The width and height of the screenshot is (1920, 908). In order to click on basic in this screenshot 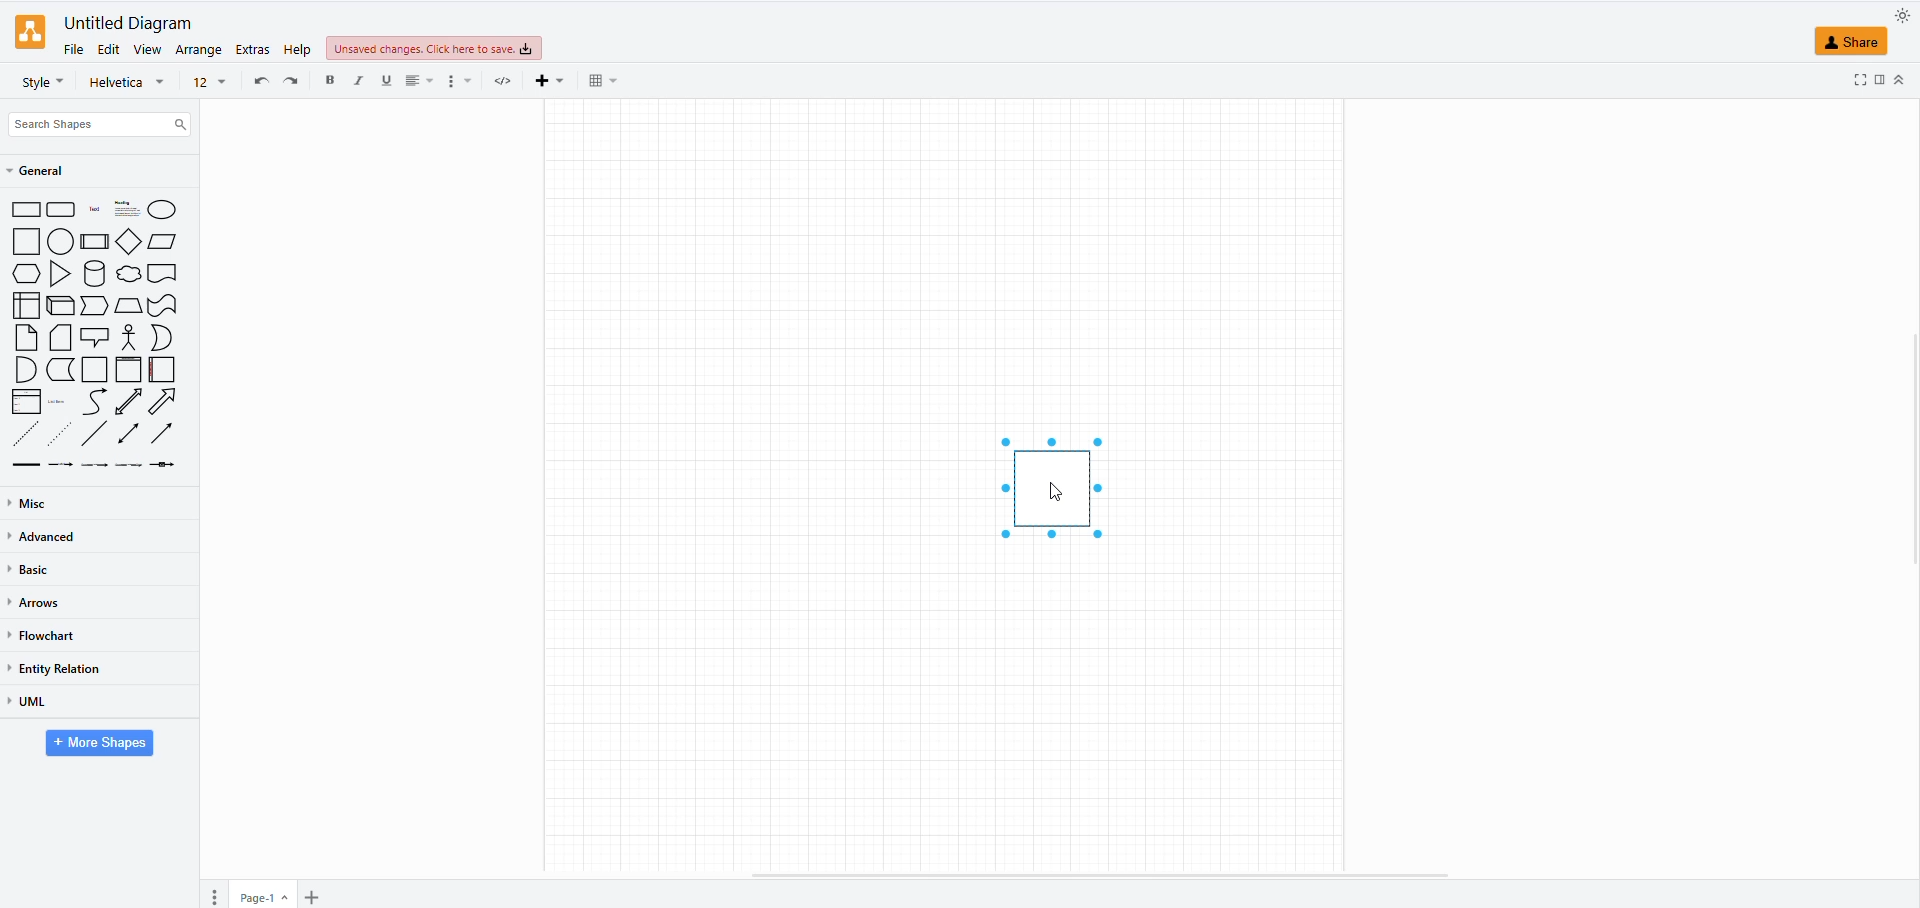, I will do `click(38, 571)`.